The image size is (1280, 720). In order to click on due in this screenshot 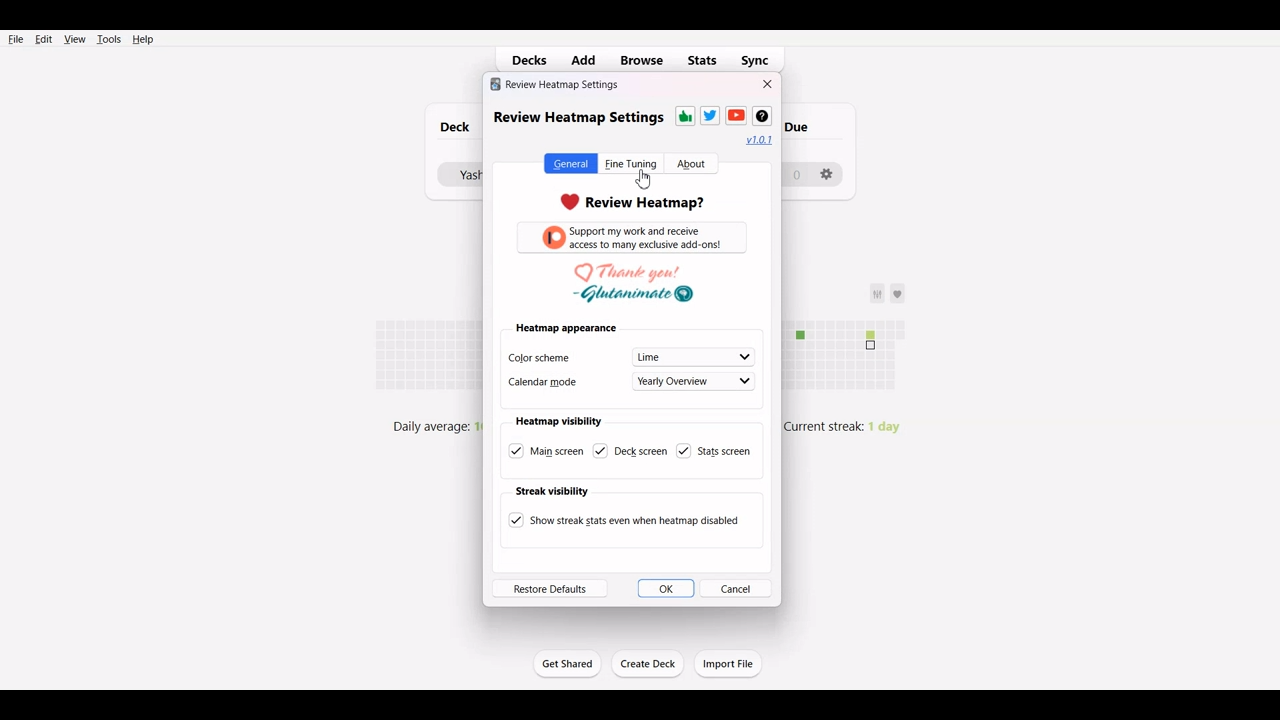, I will do `click(808, 125)`.